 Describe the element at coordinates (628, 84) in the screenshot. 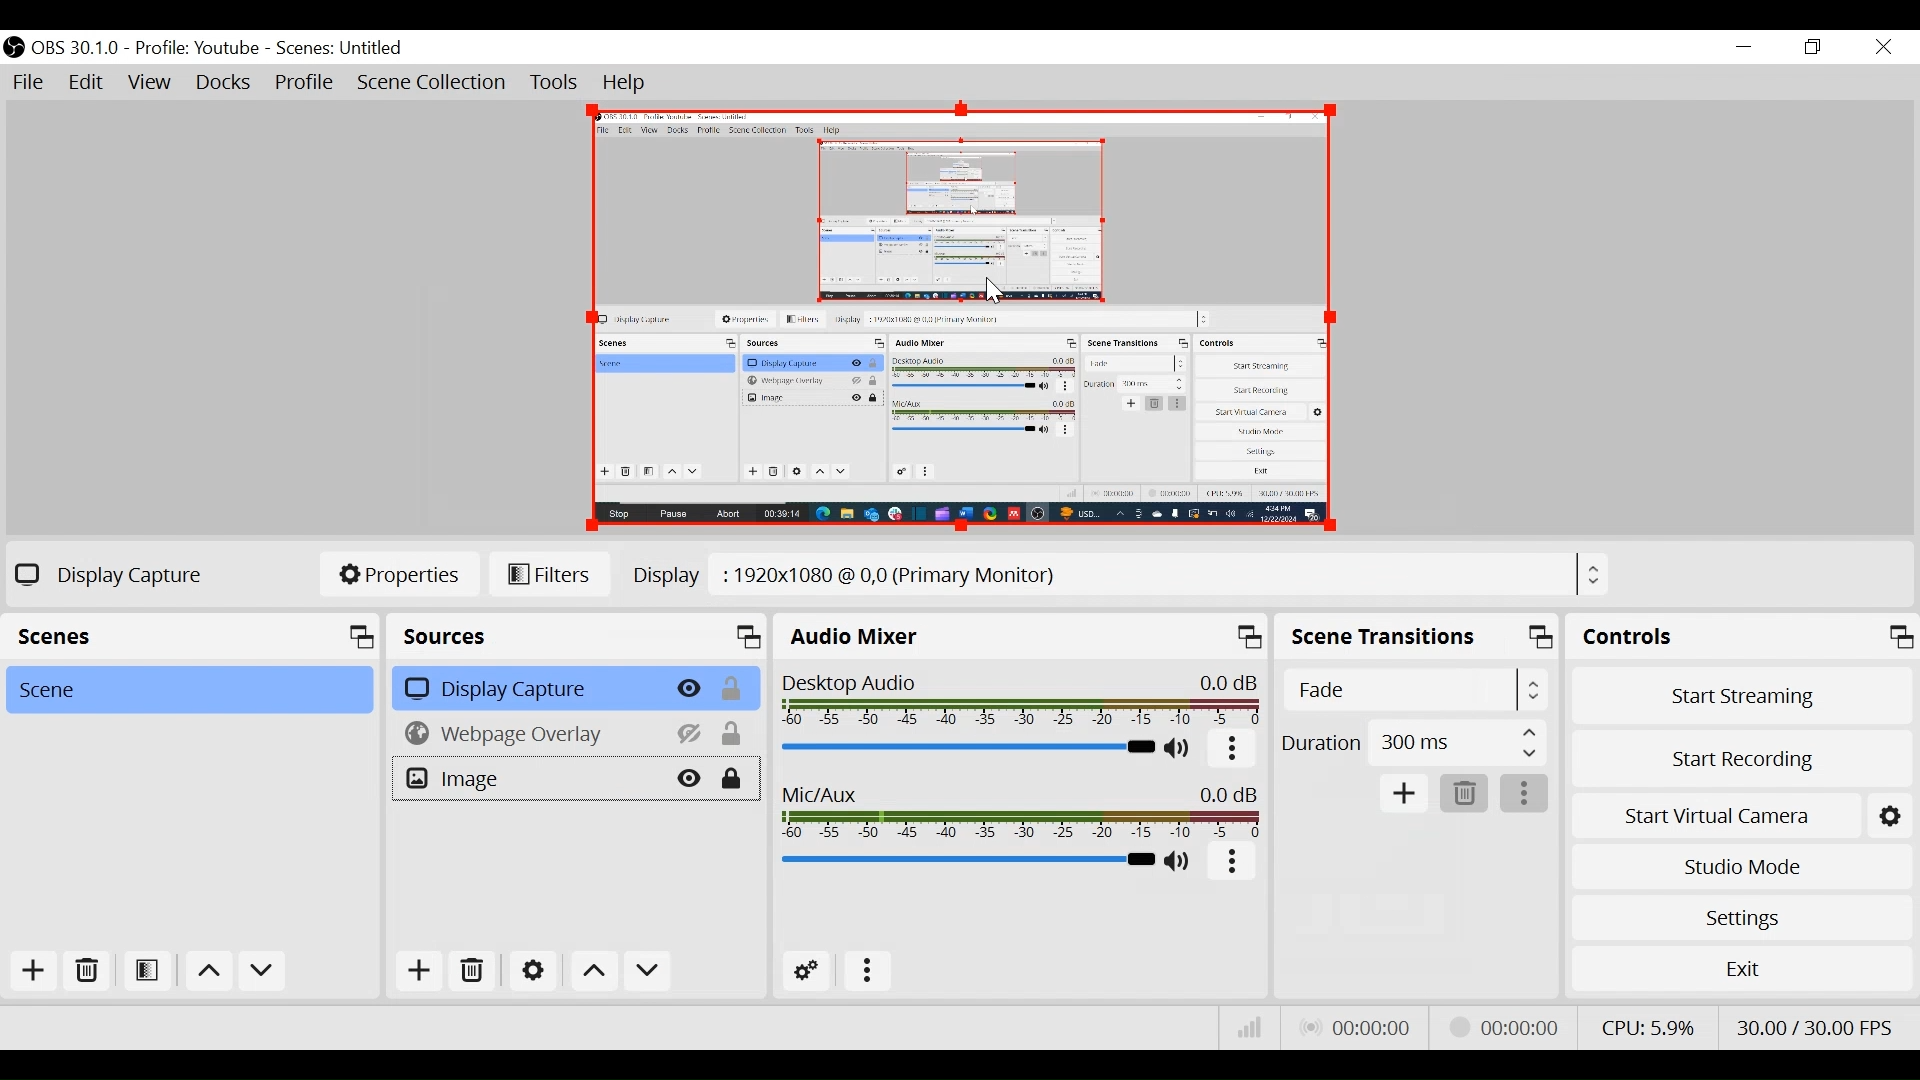

I see `Help` at that location.